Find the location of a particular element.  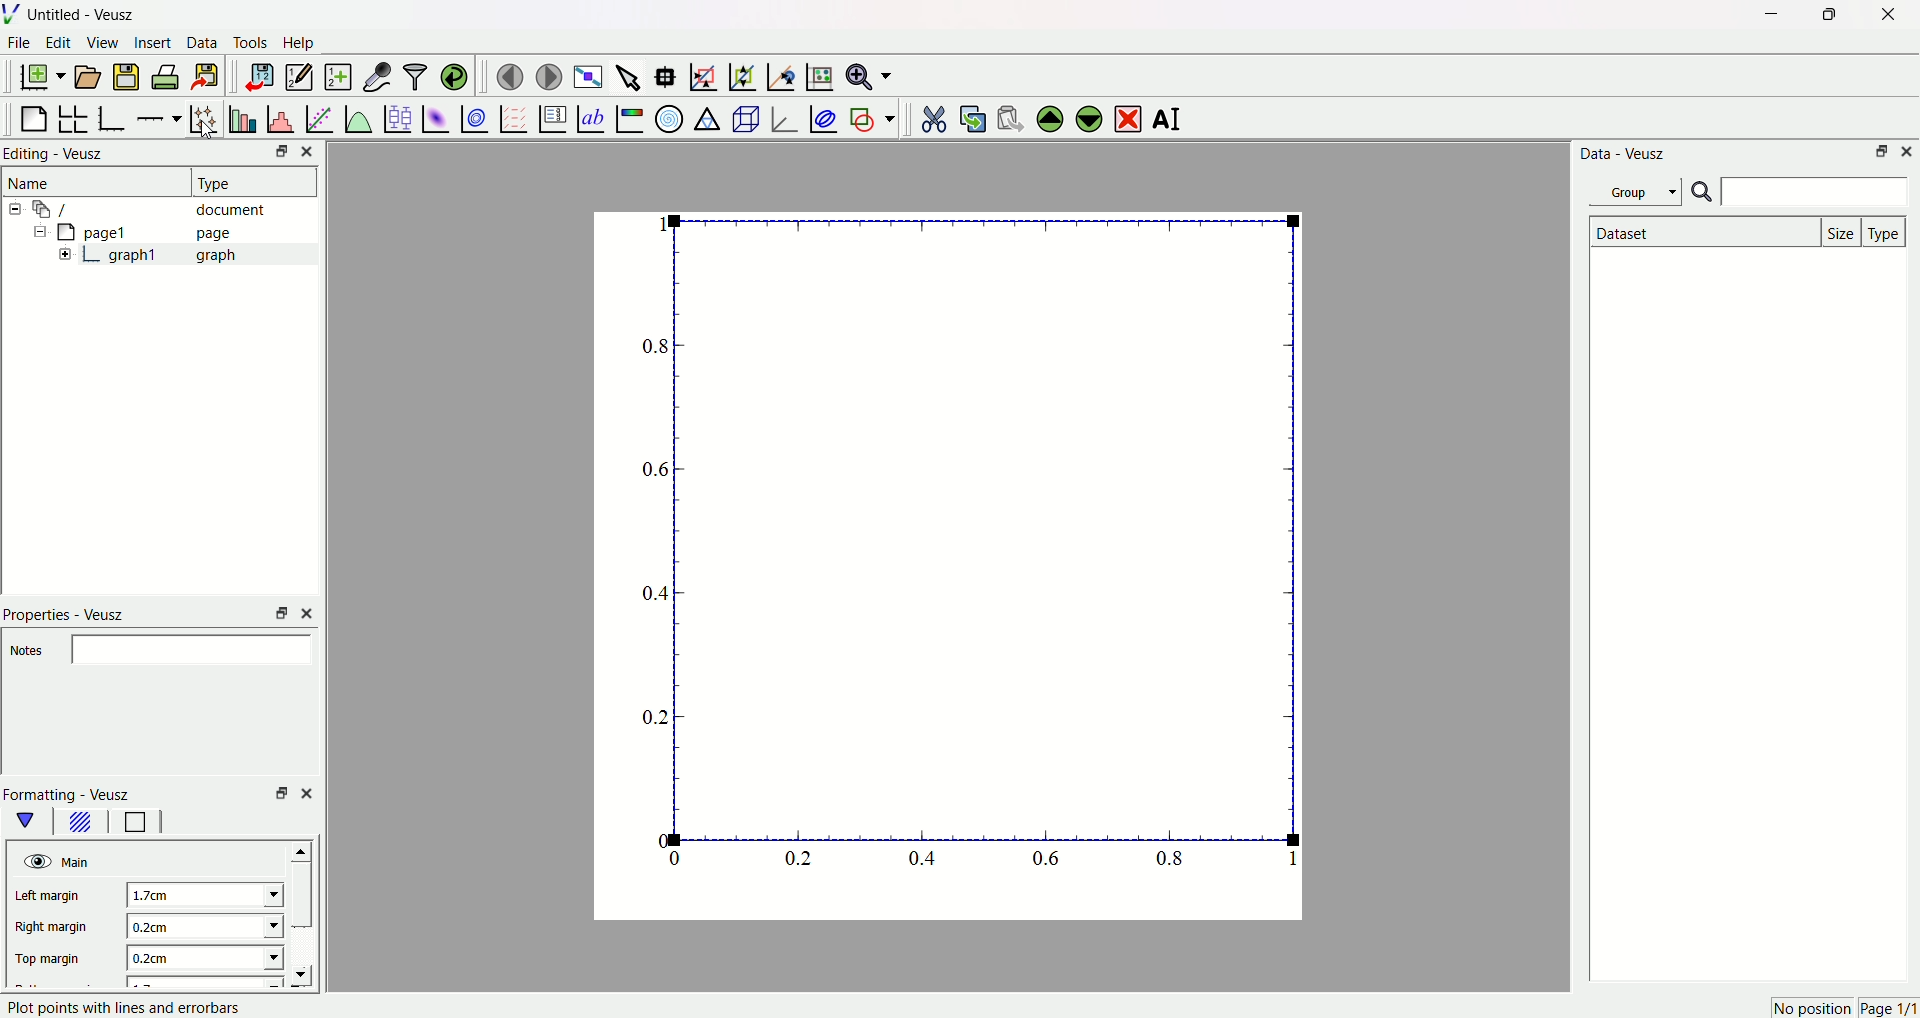

Insert is located at coordinates (153, 44).